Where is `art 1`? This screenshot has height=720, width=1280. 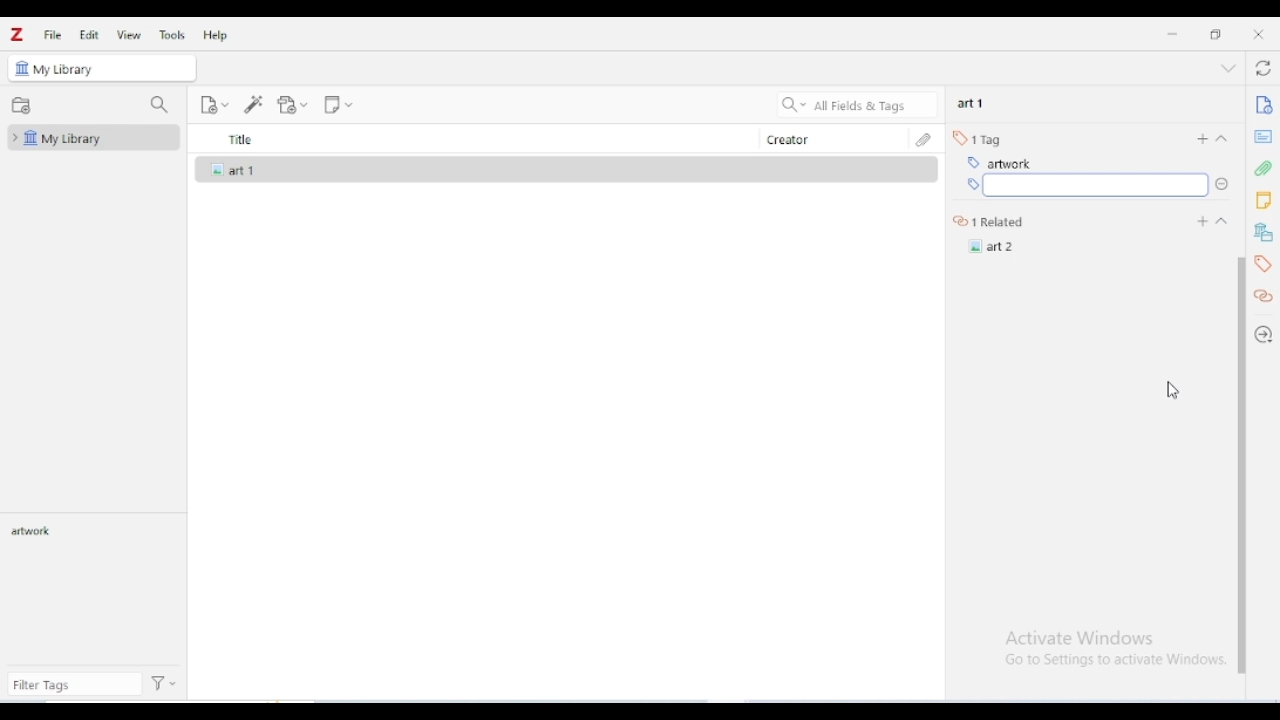 art 1 is located at coordinates (971, 102).